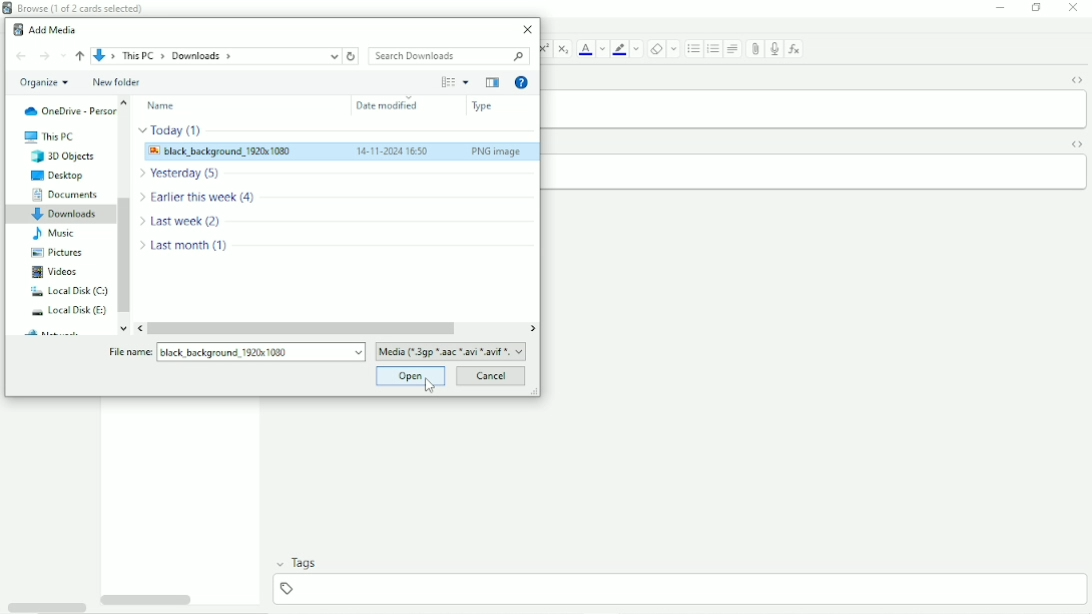 Image resolution: width=1092 pixels, height=614 pixels. What do you see at coordinates (162, 106) in the screenshot?
I see `Name` at bounding box center [162, 106].